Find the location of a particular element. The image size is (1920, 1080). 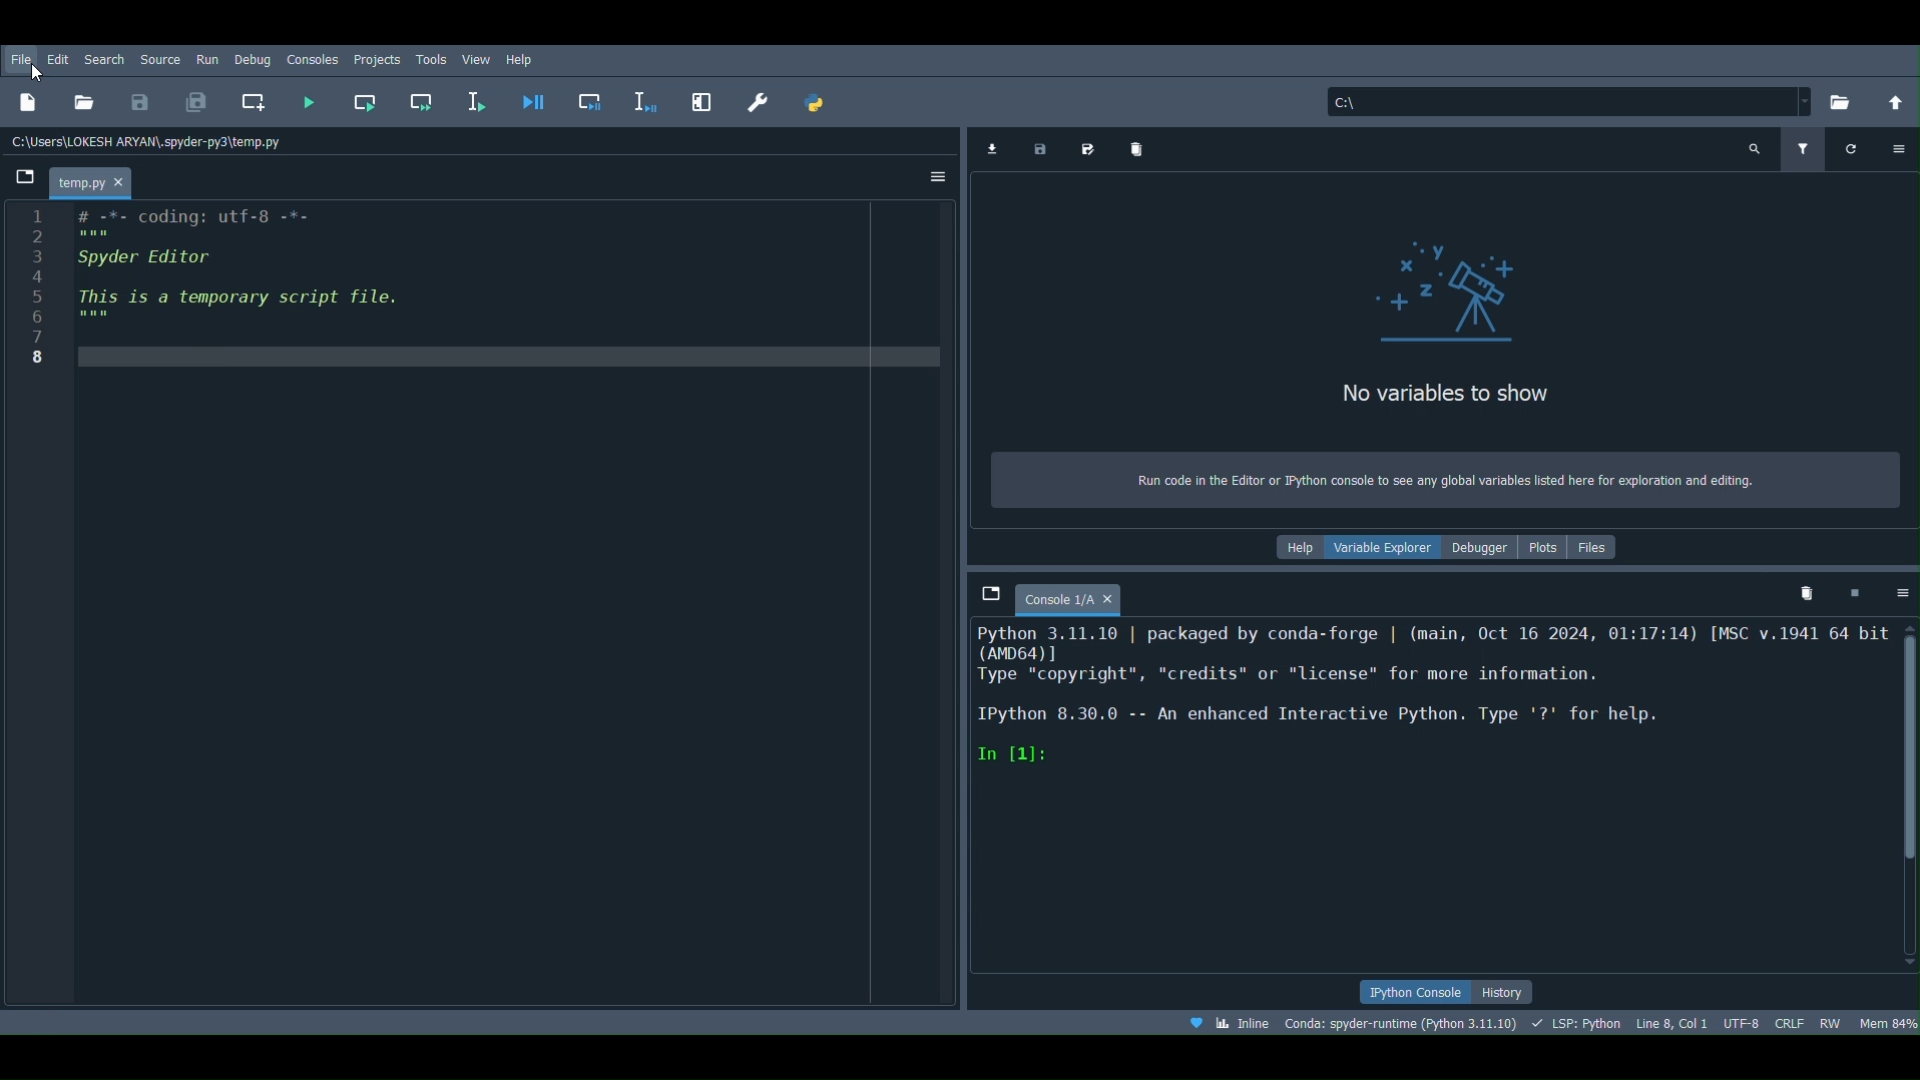

Remove all variables is located at coordinates (1141, 150).